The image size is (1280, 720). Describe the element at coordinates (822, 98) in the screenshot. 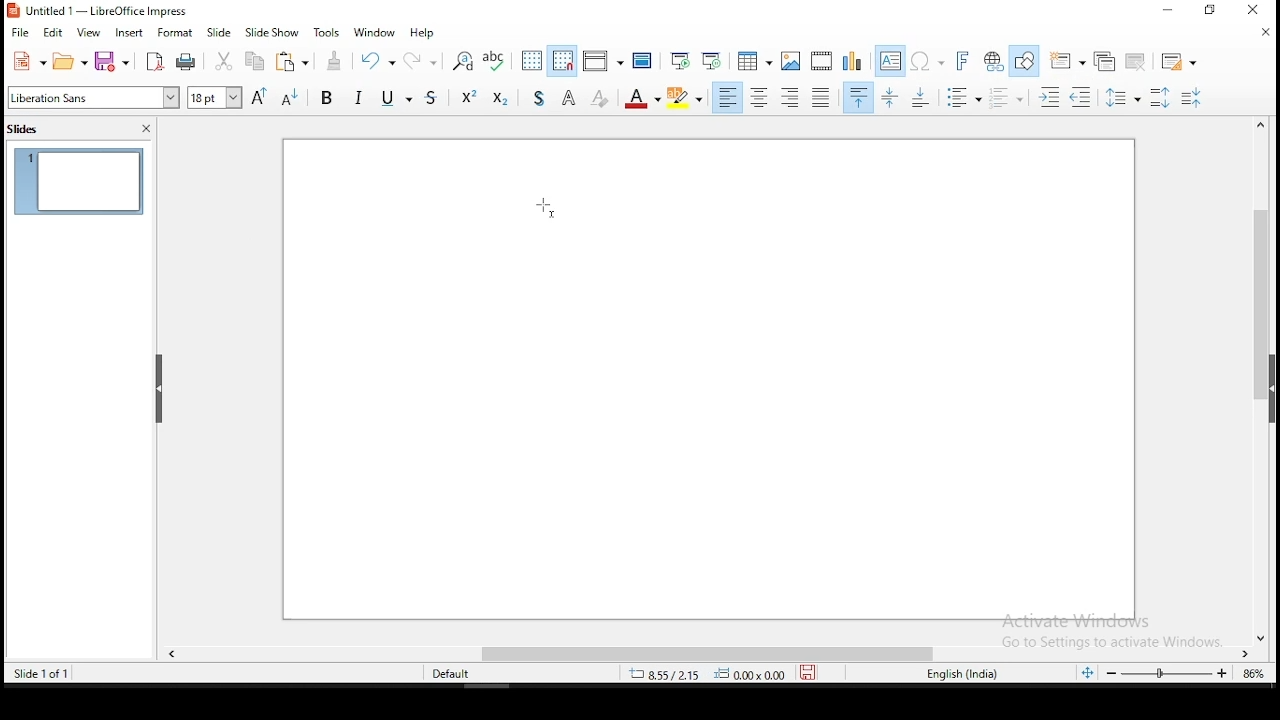

I see `justified` at that location.